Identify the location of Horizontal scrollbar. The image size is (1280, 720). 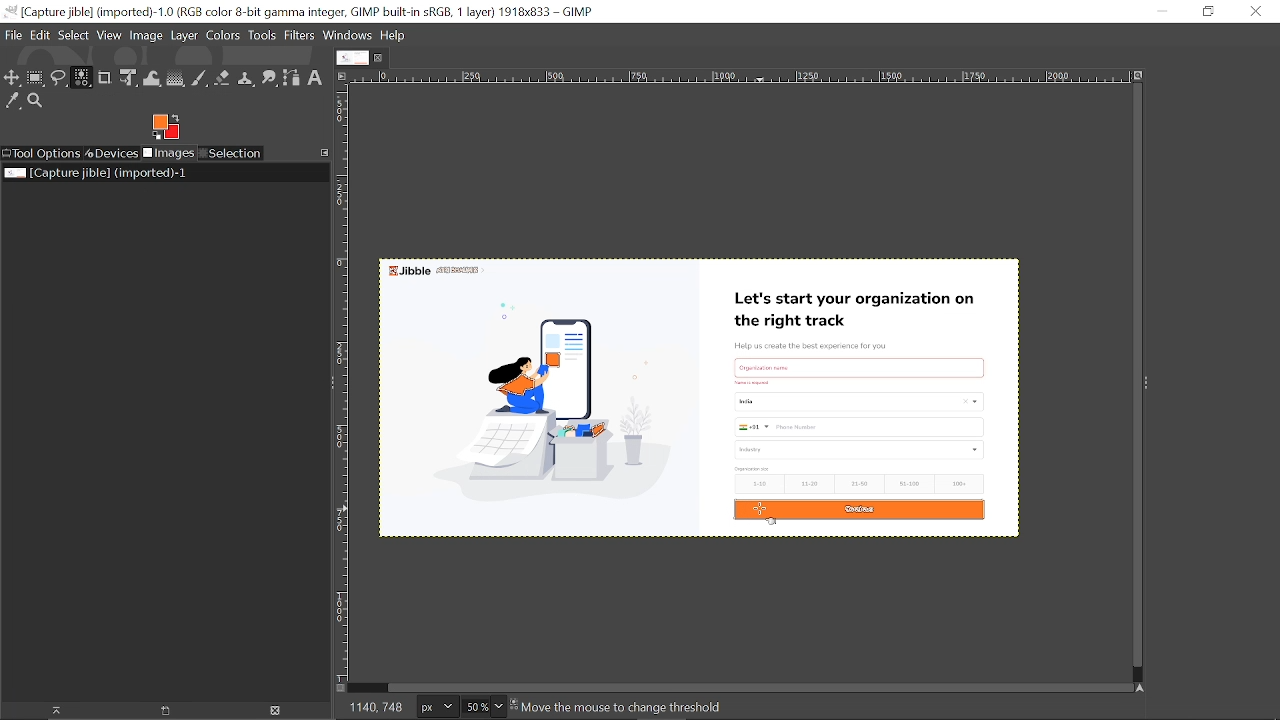
(756, 686).